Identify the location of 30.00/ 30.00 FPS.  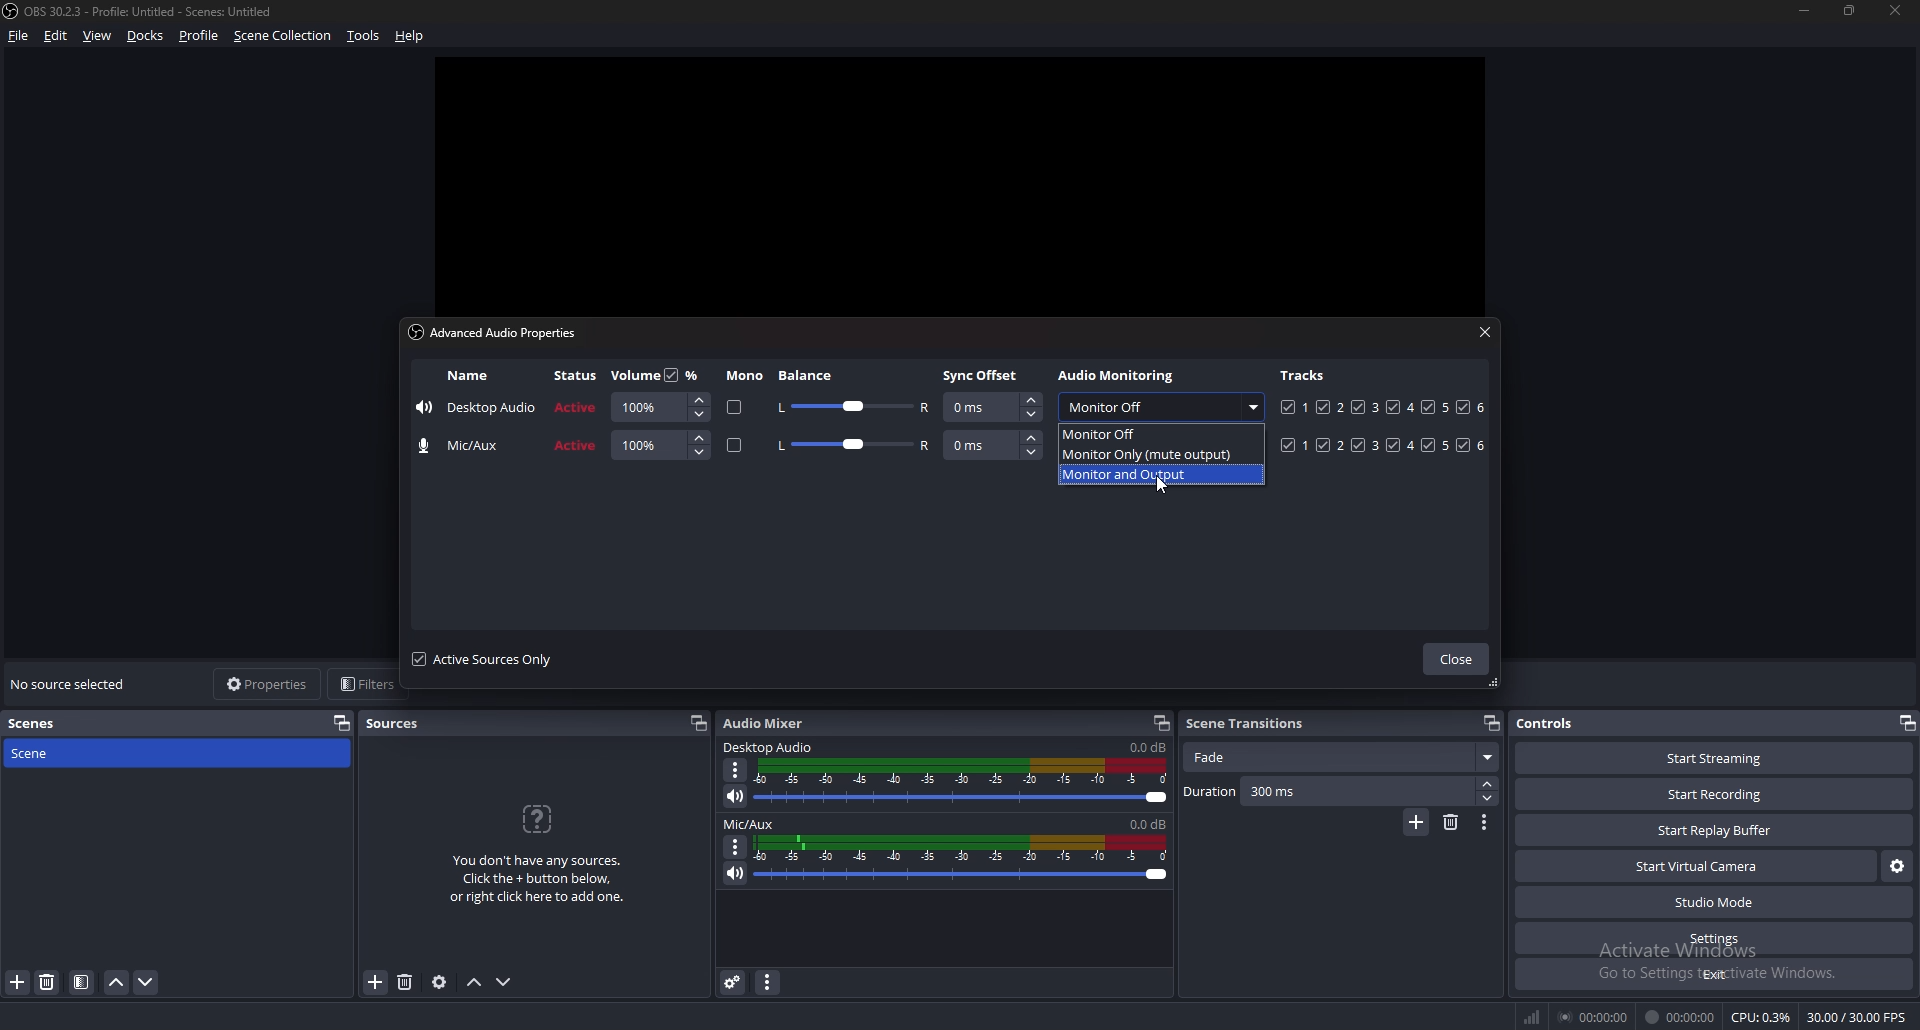
(1860, 1016).